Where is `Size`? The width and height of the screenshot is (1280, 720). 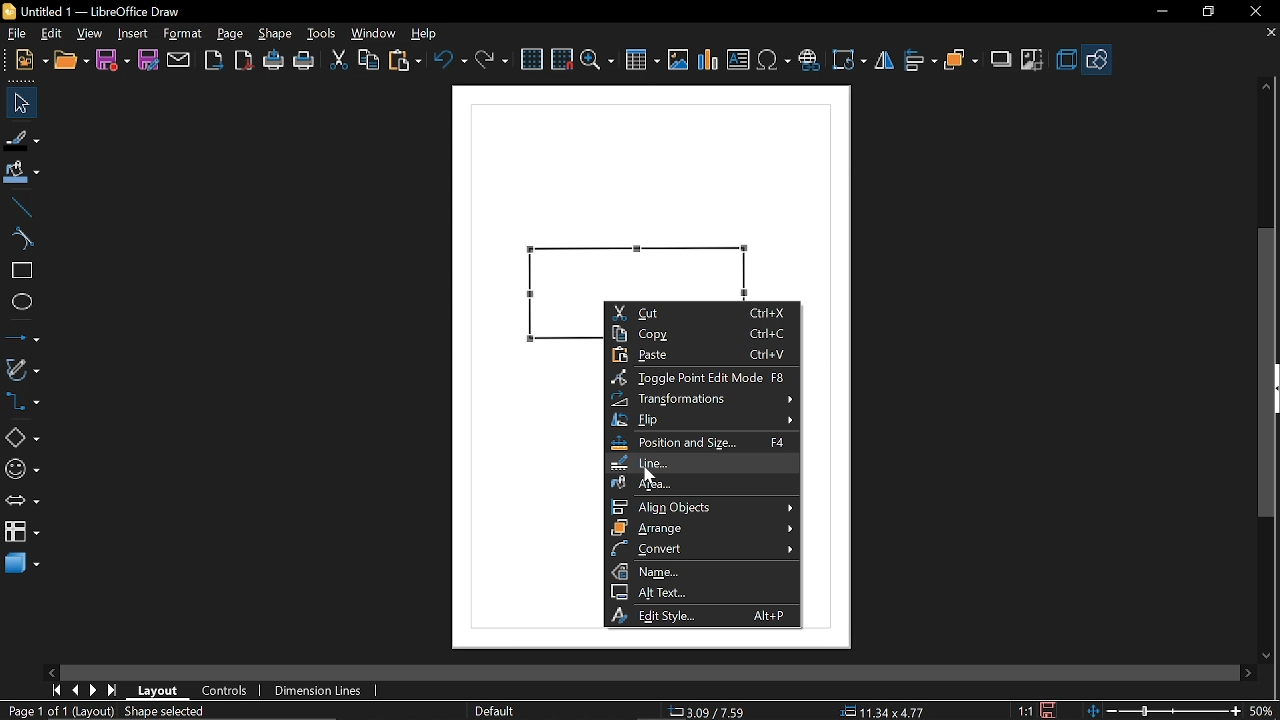
Size is located at coordinates (878, 710).